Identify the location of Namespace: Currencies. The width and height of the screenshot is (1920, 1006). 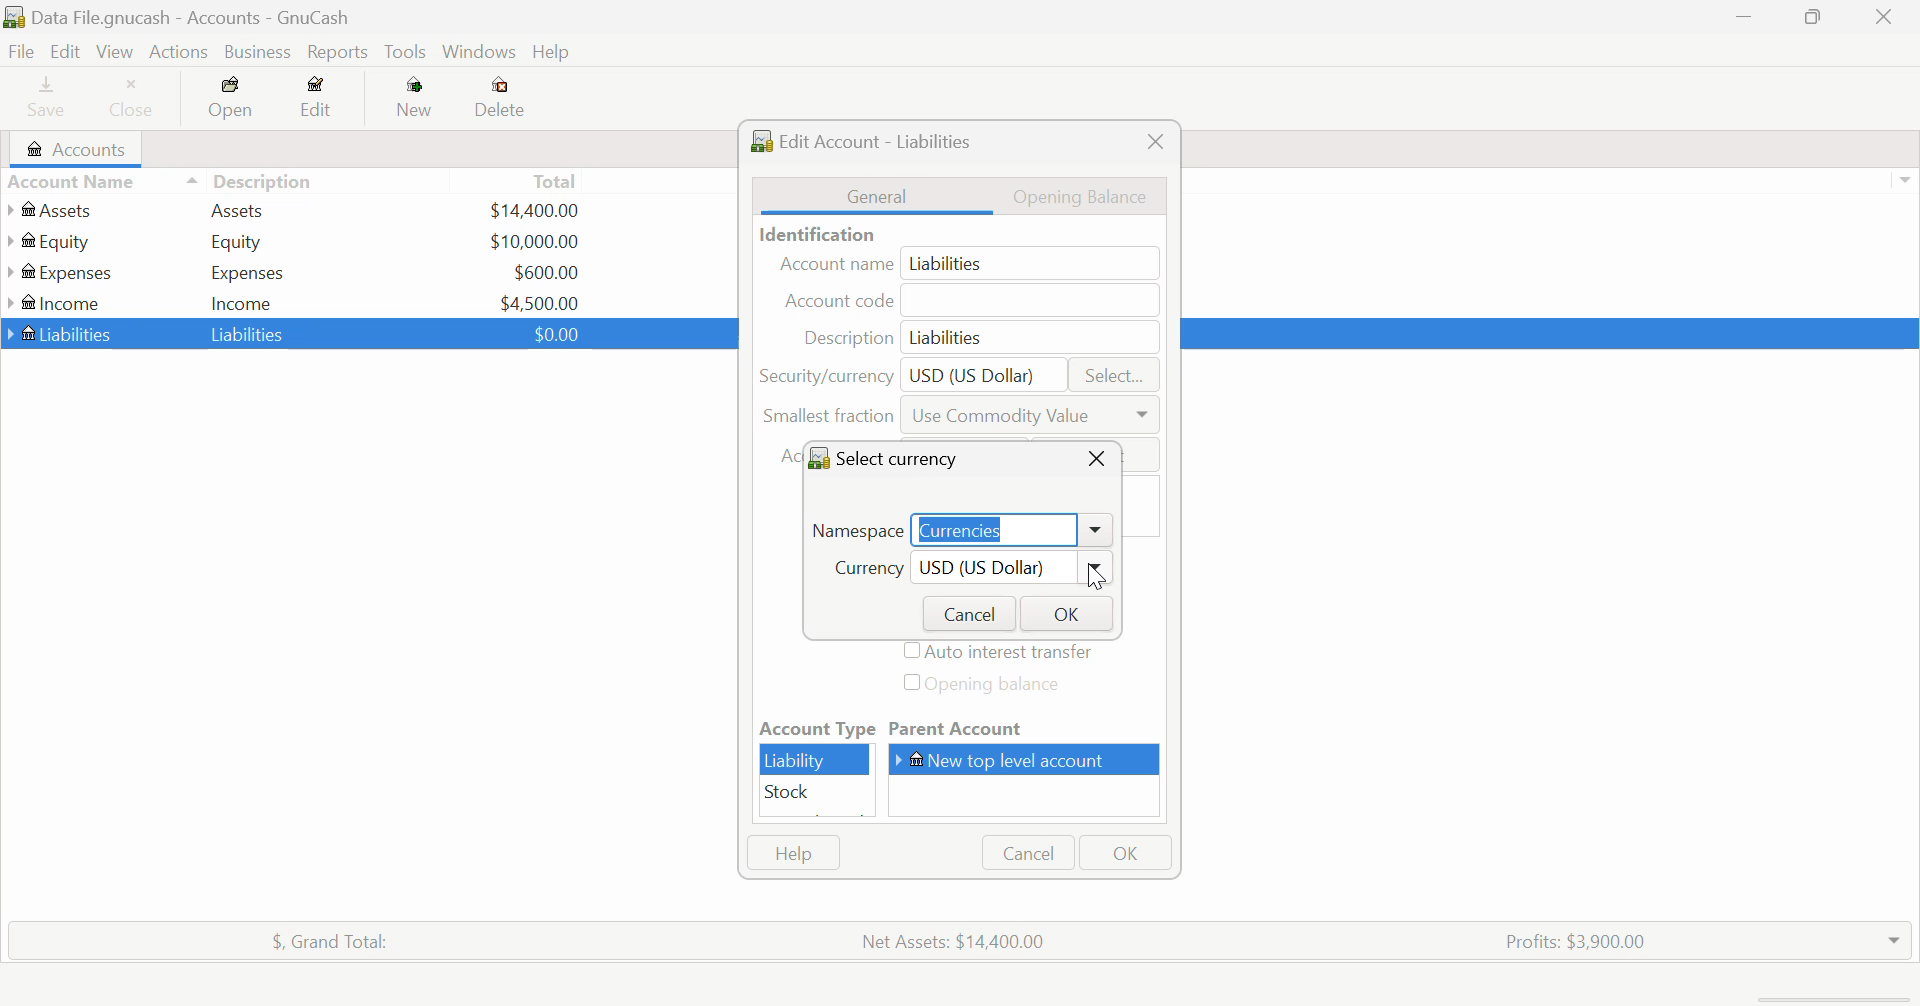
(960, 527).